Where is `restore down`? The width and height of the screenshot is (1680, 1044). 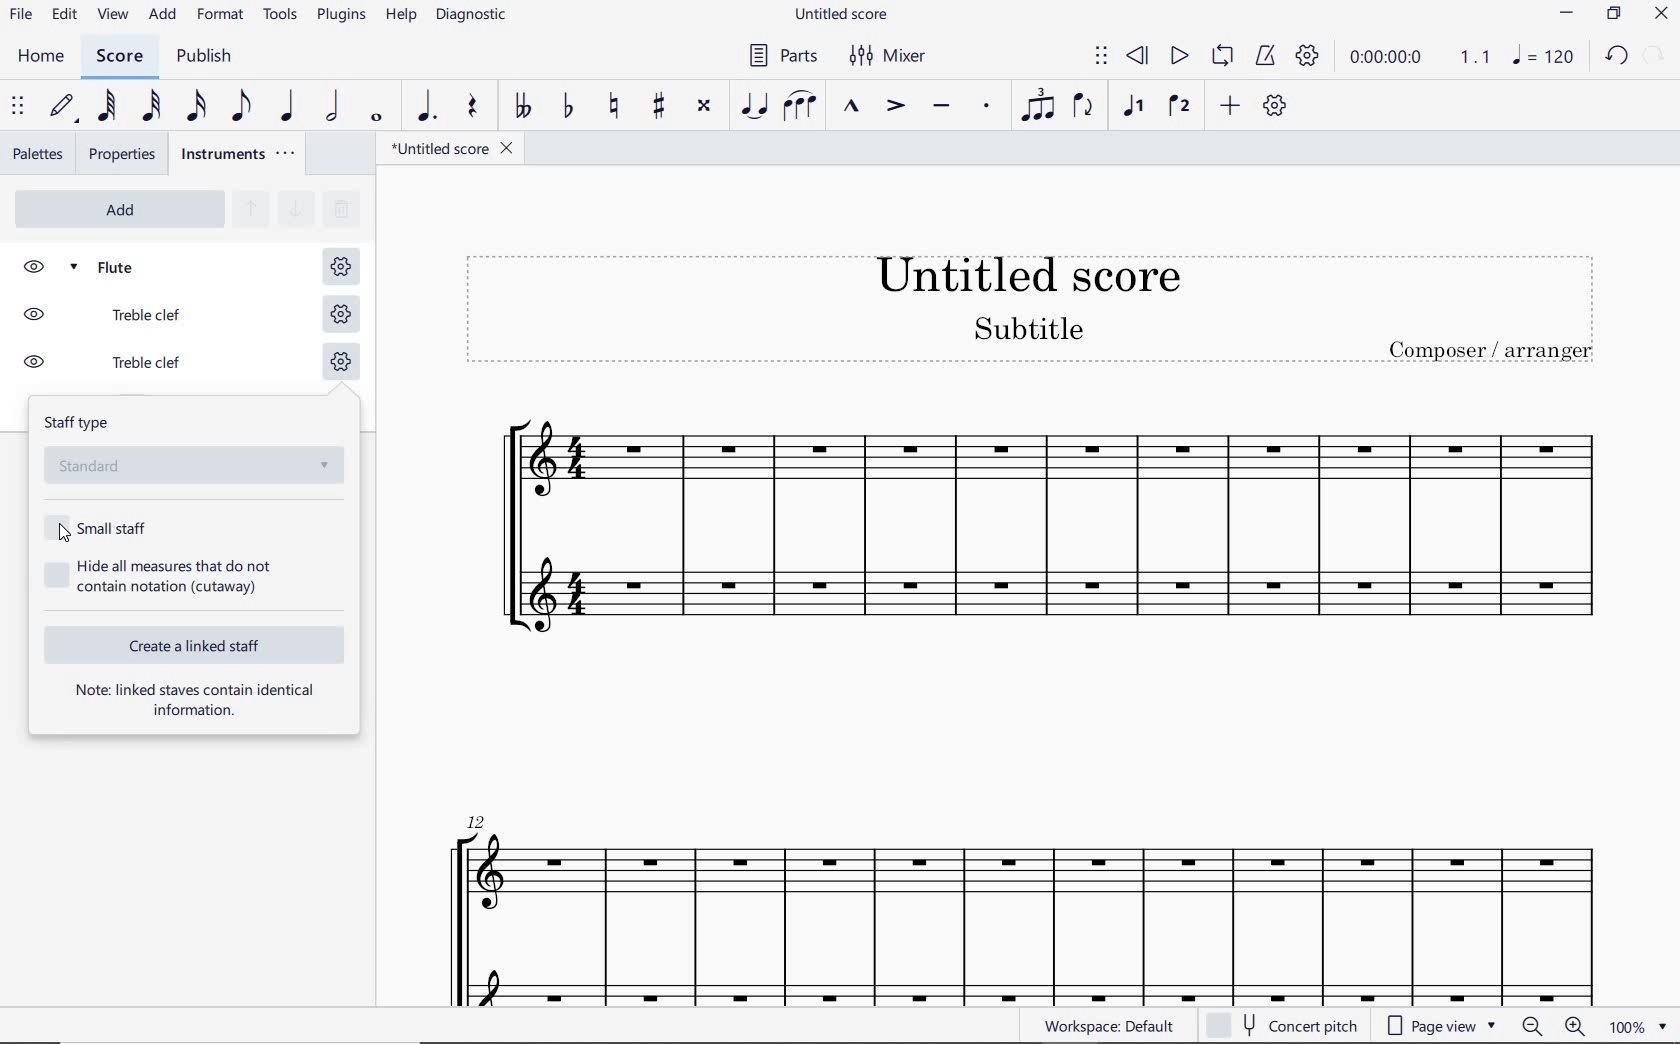
restore down is located at coordinates (1613, 14).